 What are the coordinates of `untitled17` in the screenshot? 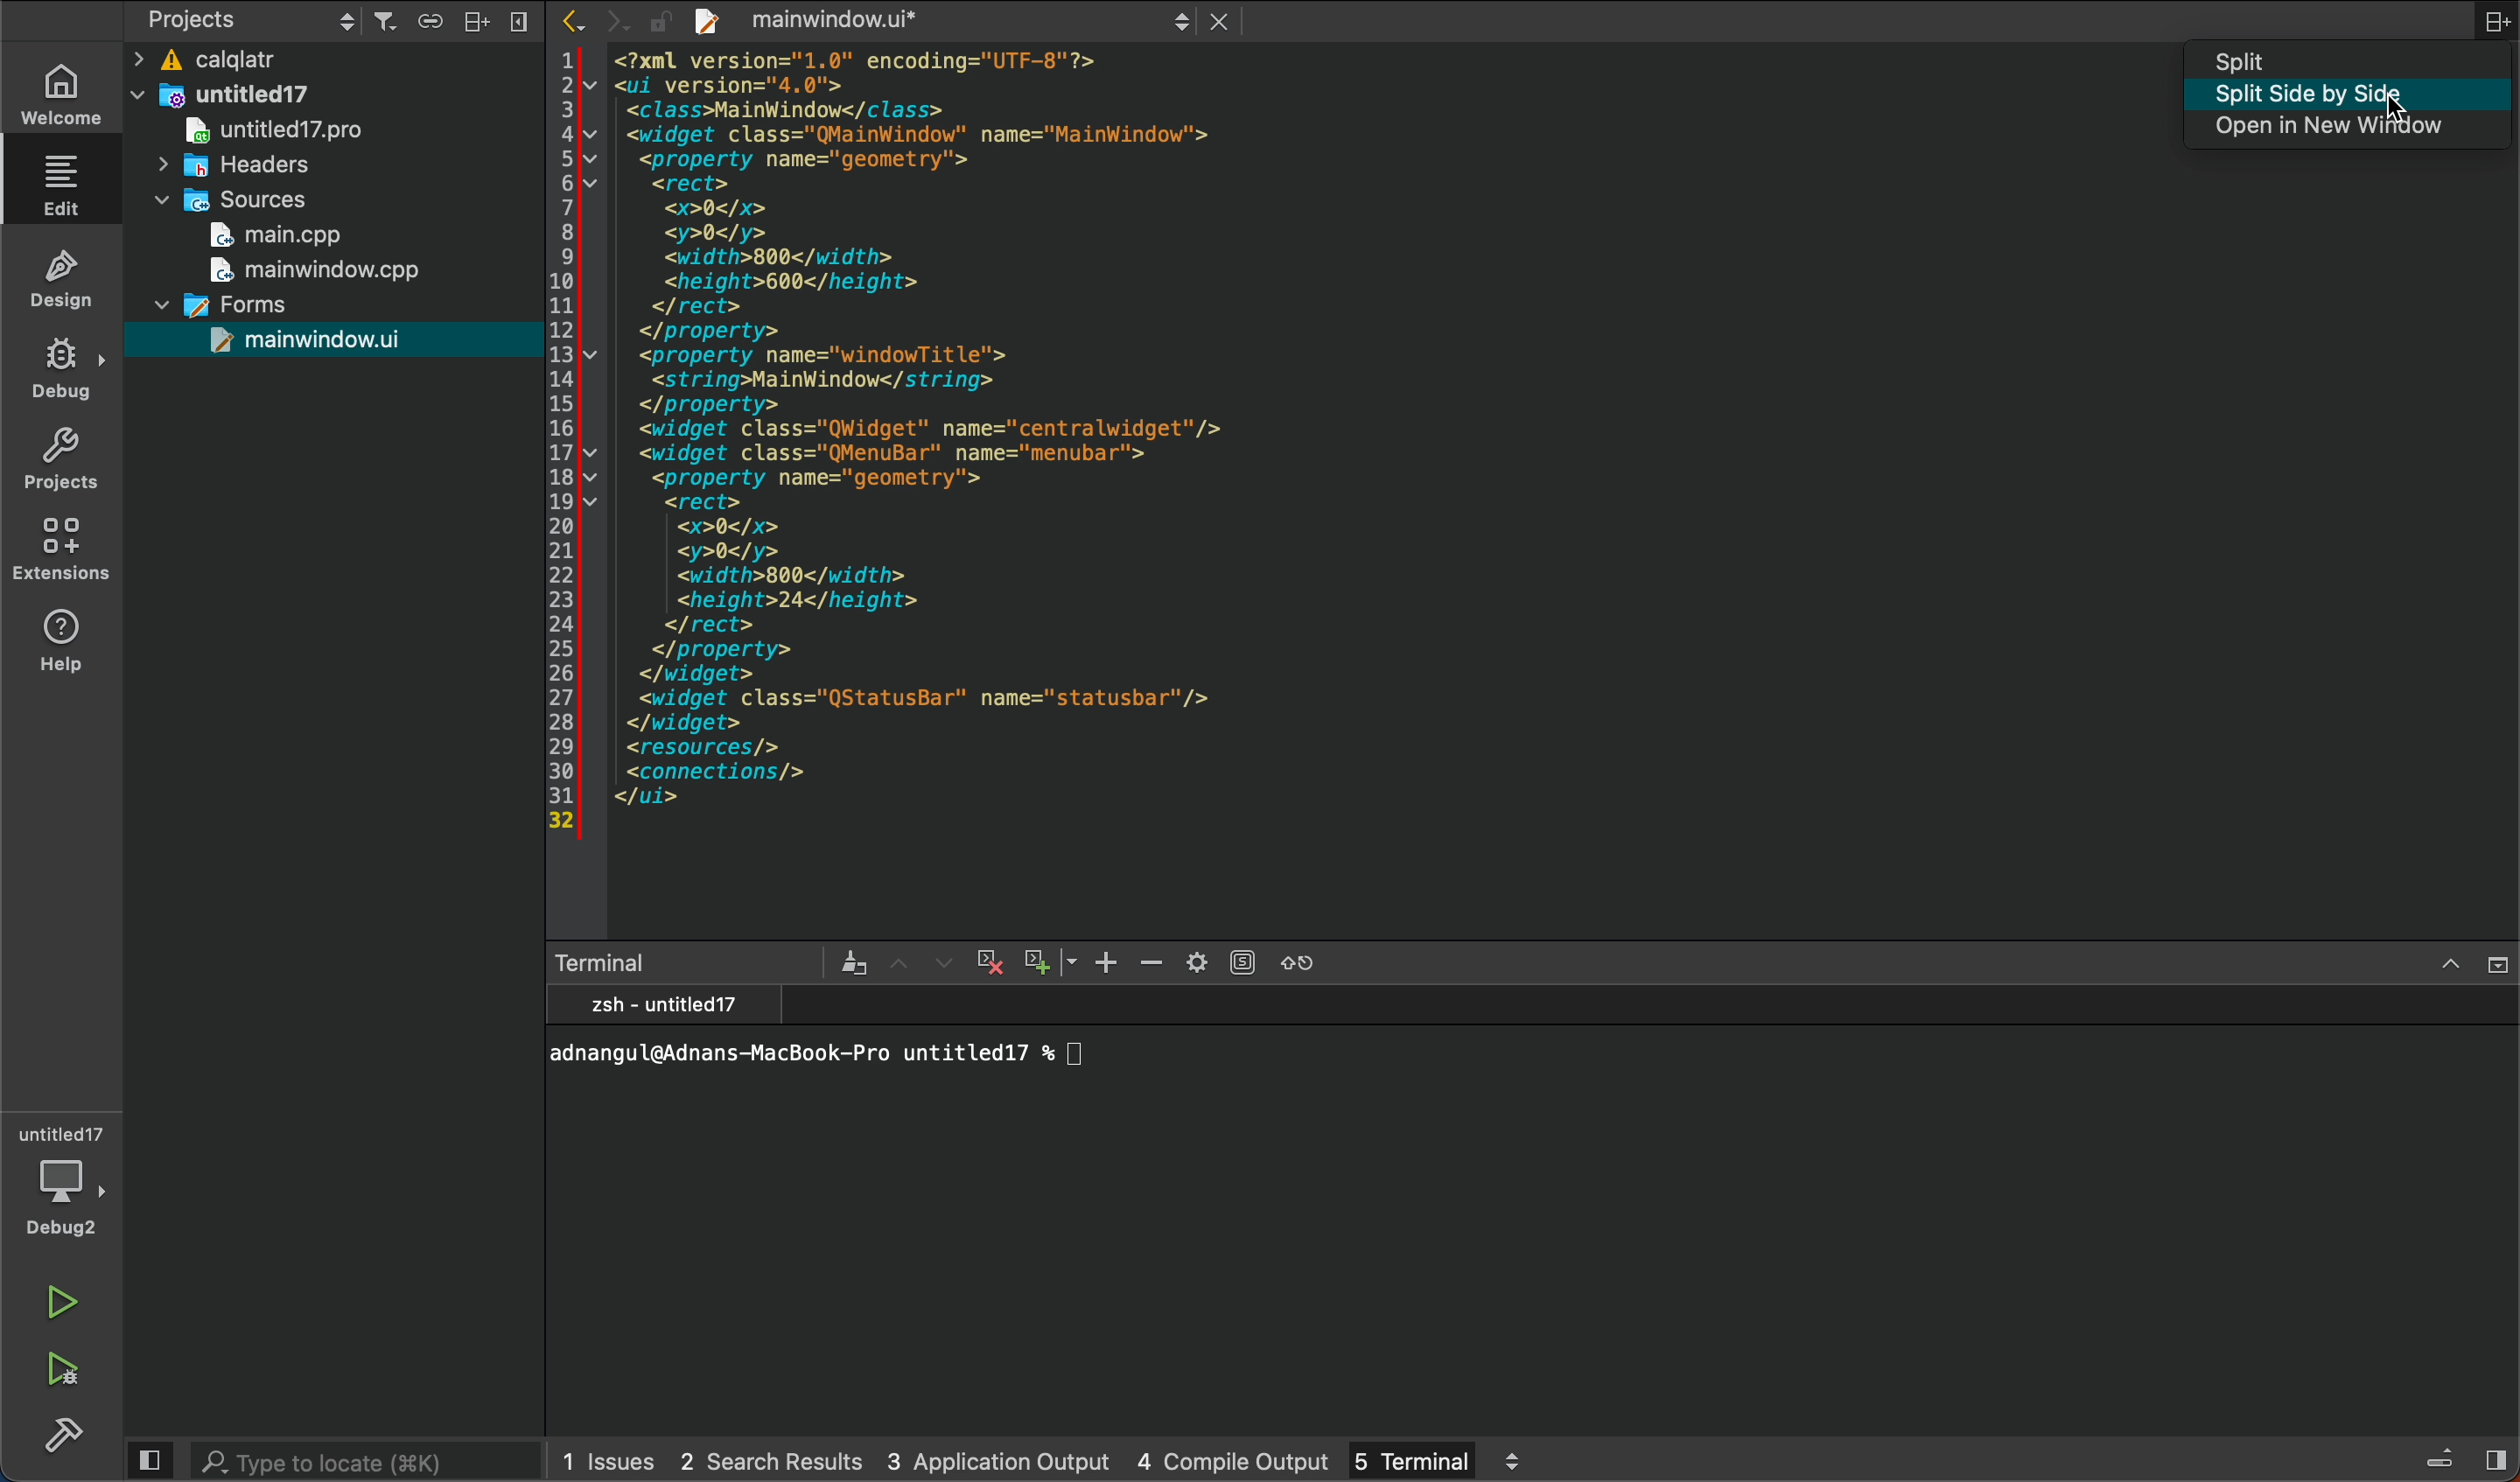 It's located at (223, 95).